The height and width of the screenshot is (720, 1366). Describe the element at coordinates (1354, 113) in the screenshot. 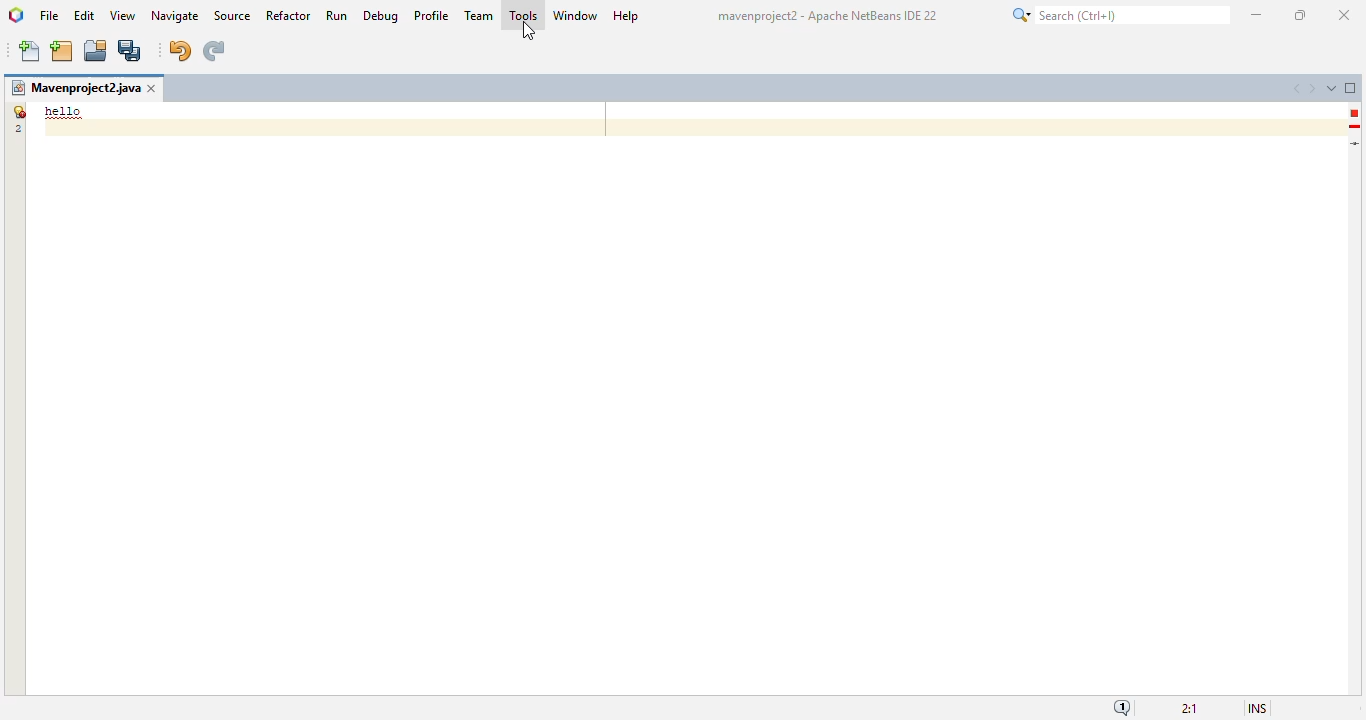

I see `error` at that location.